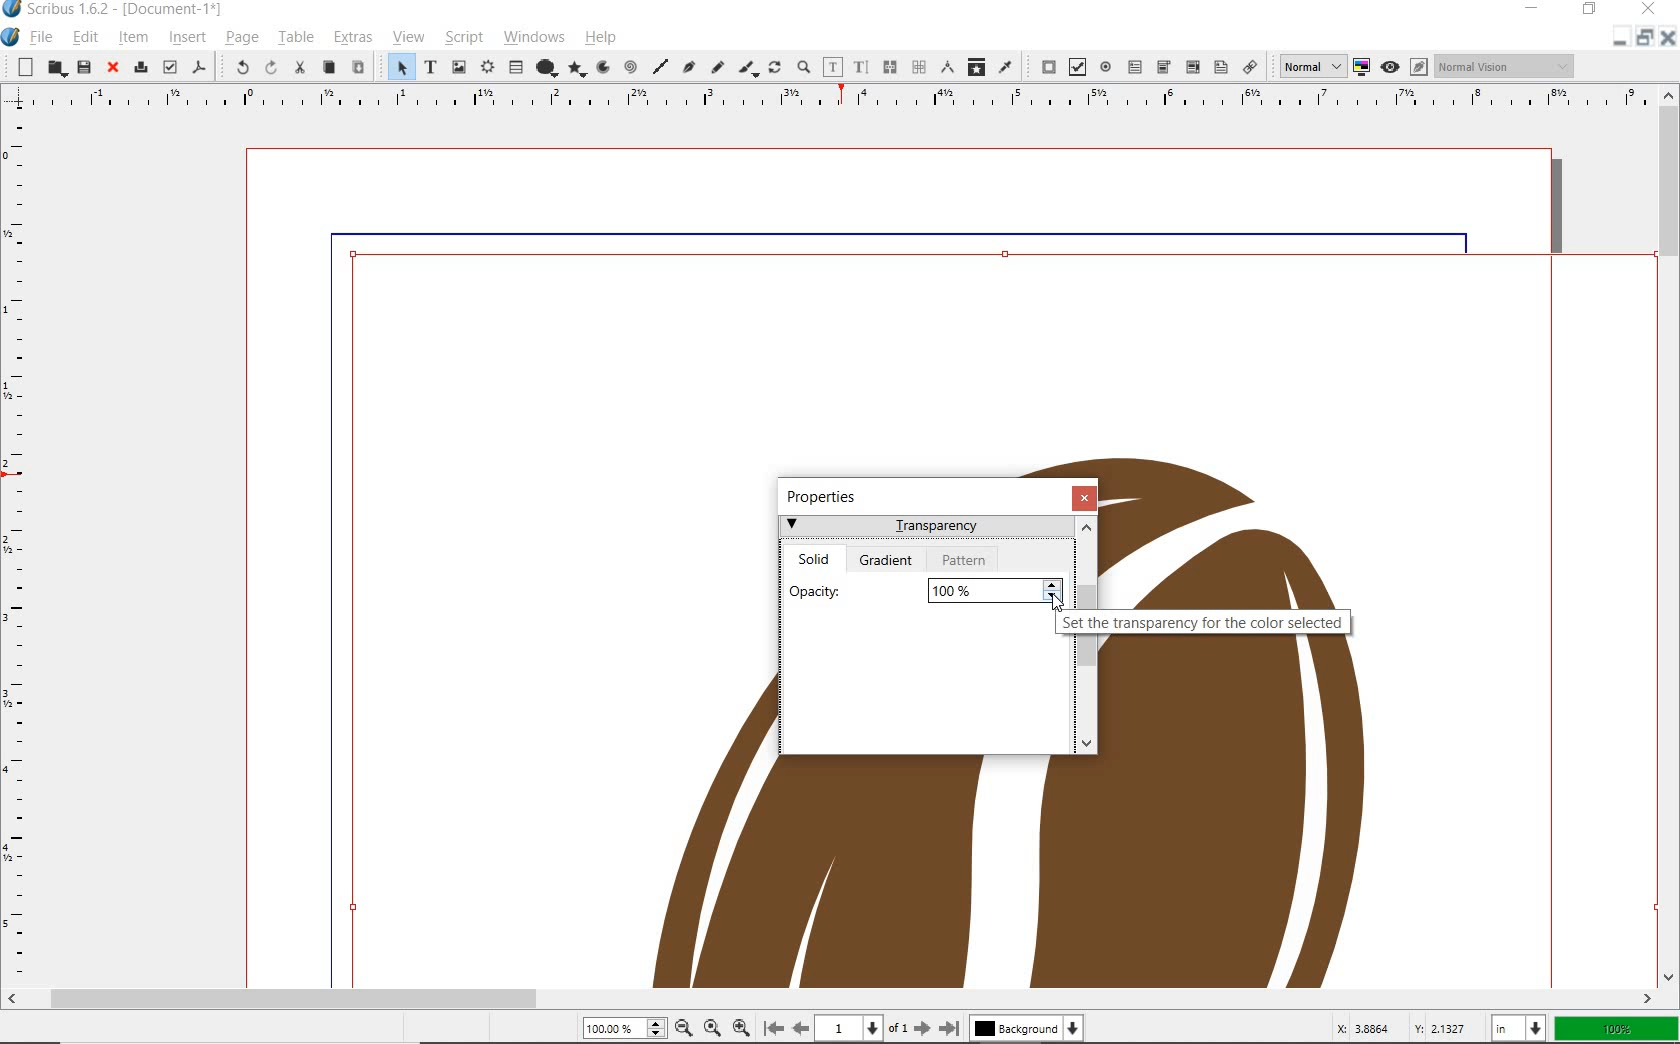  Describe the element at coordinates (55, 67) in the screenshot. I see `open` at that location.